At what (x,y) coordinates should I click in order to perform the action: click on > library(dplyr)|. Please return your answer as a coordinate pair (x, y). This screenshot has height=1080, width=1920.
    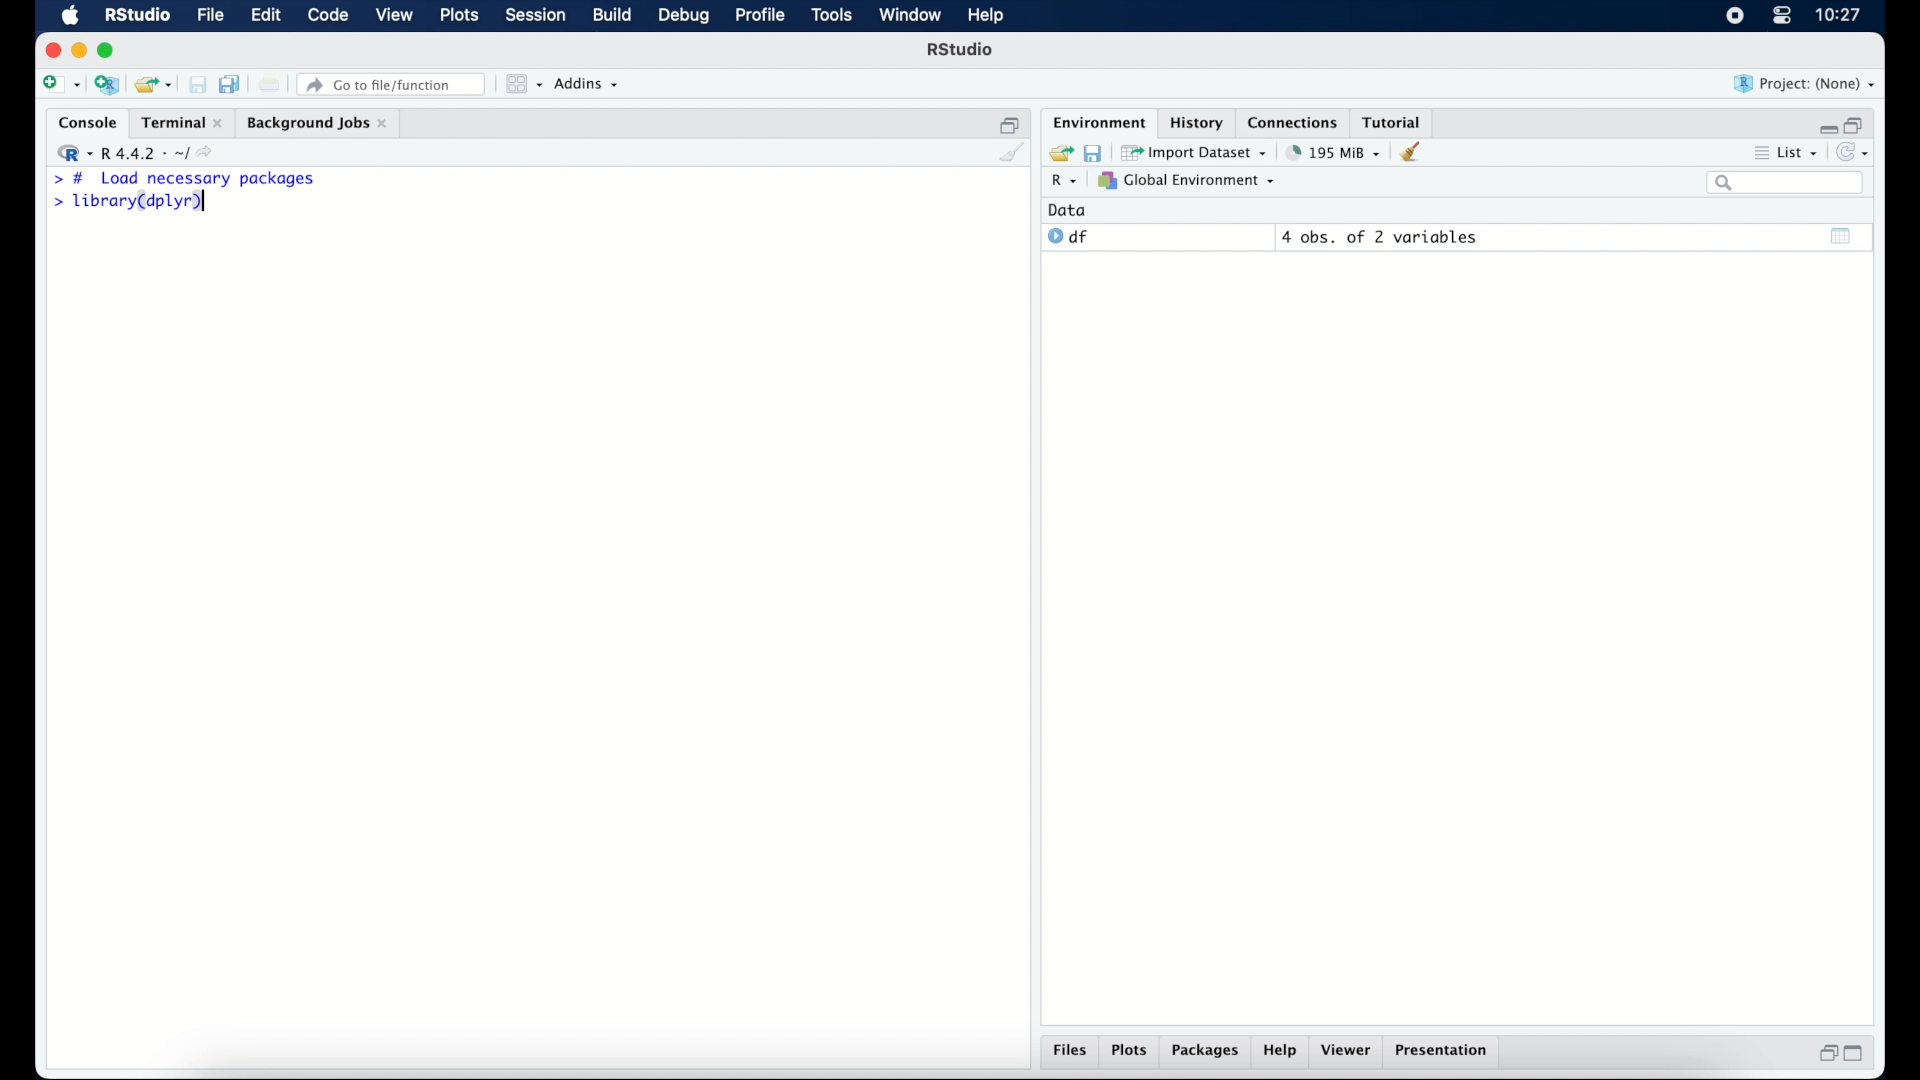
    Looking at the image, I should click on (133, 202).